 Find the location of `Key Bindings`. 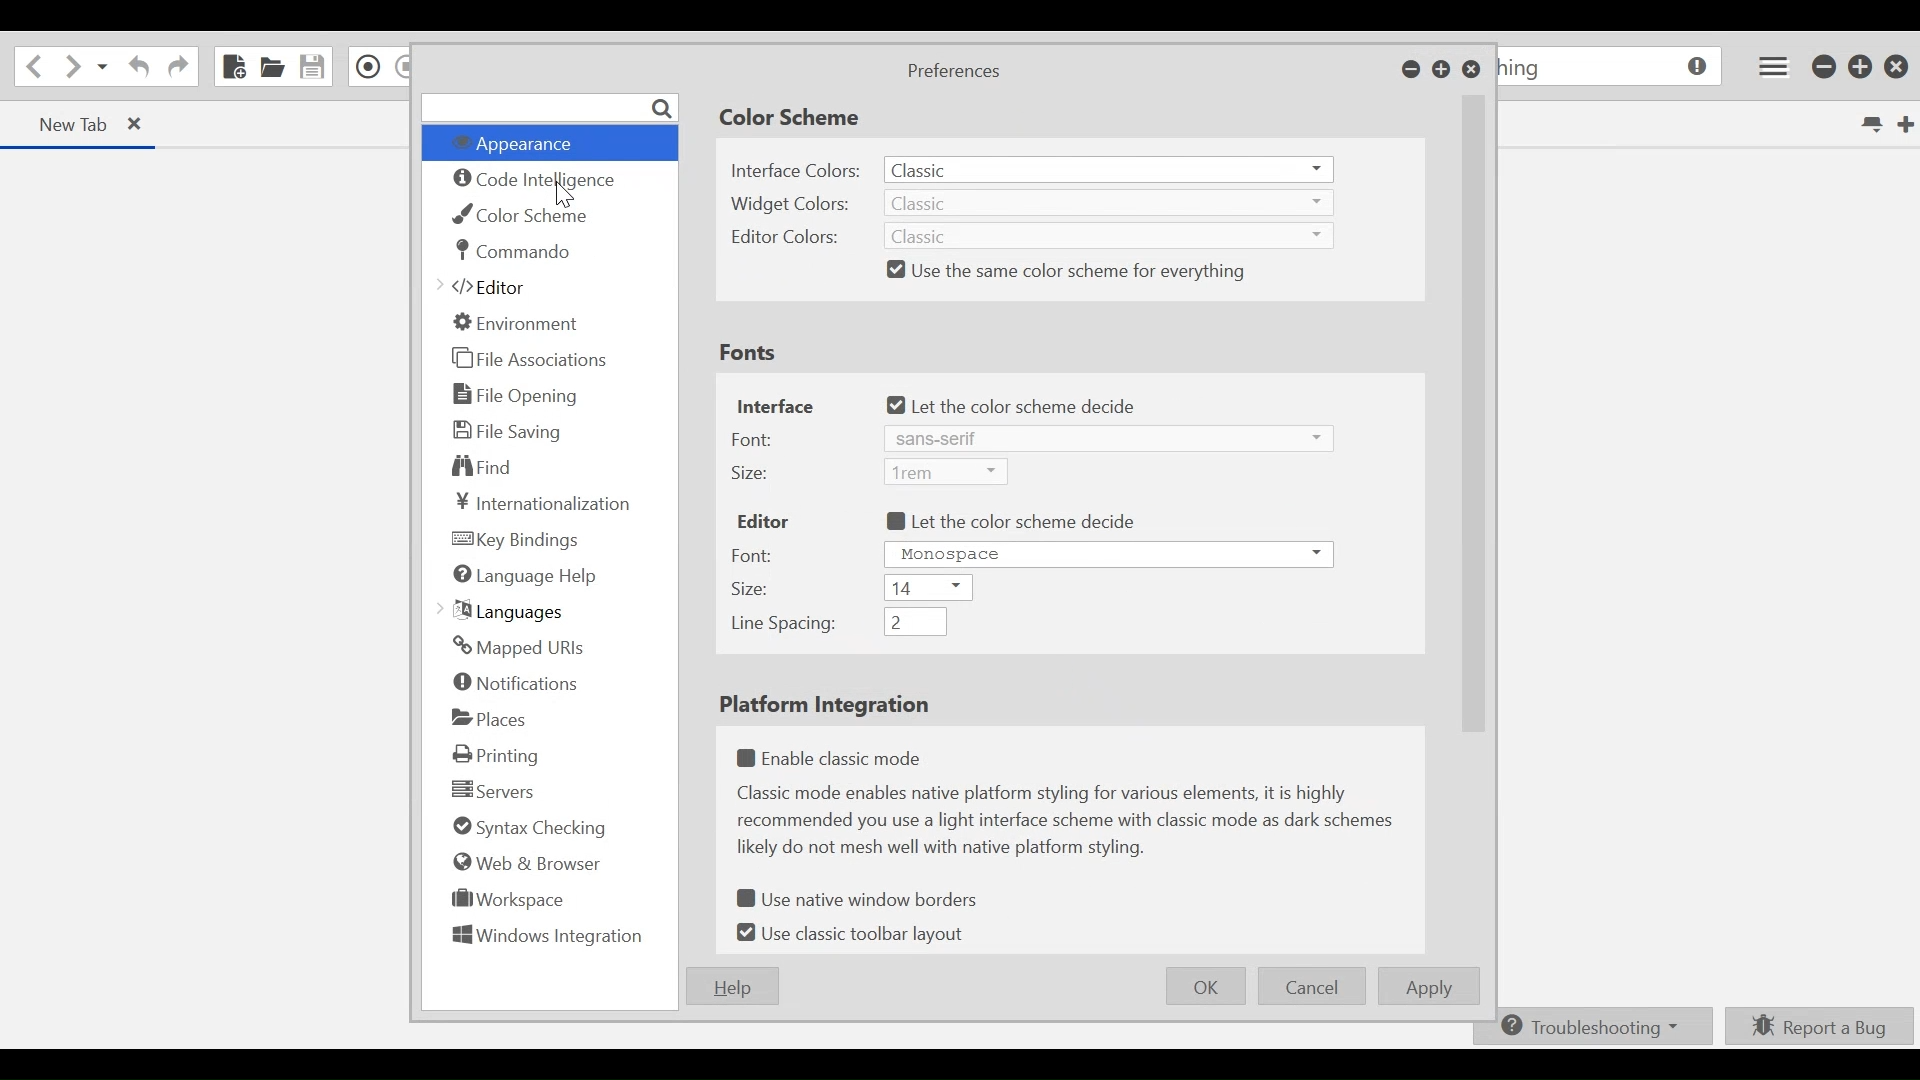

Key Bindings is located at coordinates (517, 539).